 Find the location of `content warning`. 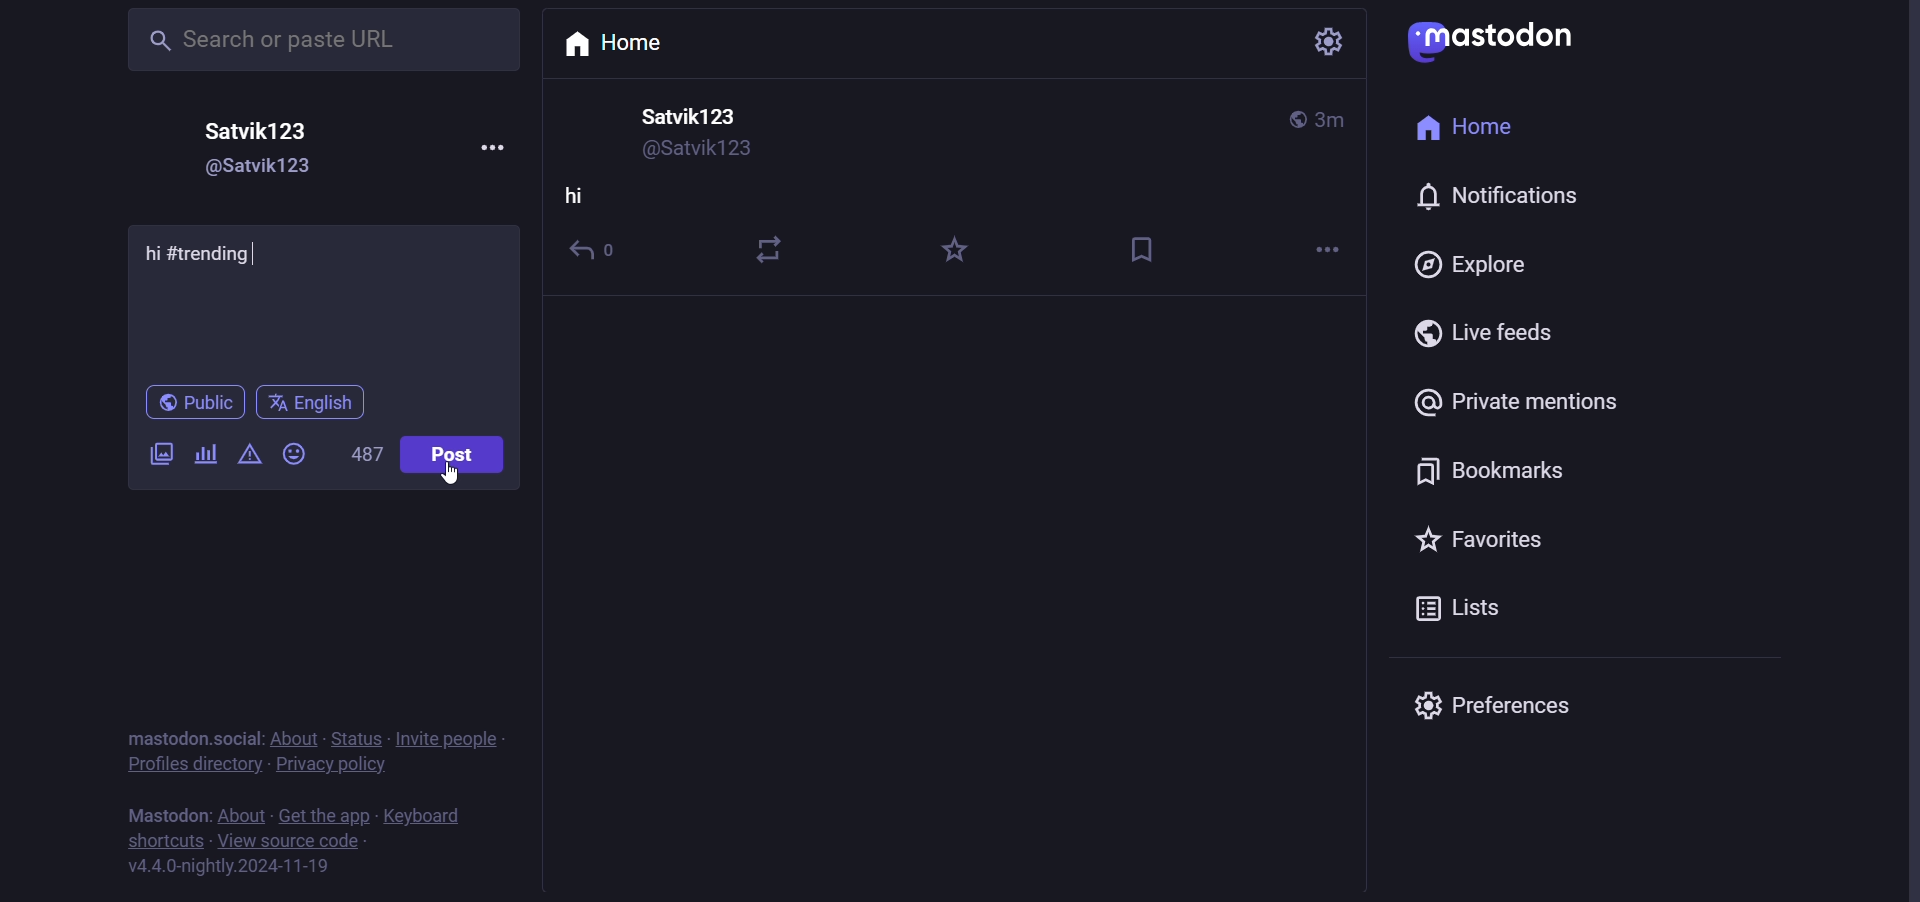

content warning is located at coordinates (247, 457).